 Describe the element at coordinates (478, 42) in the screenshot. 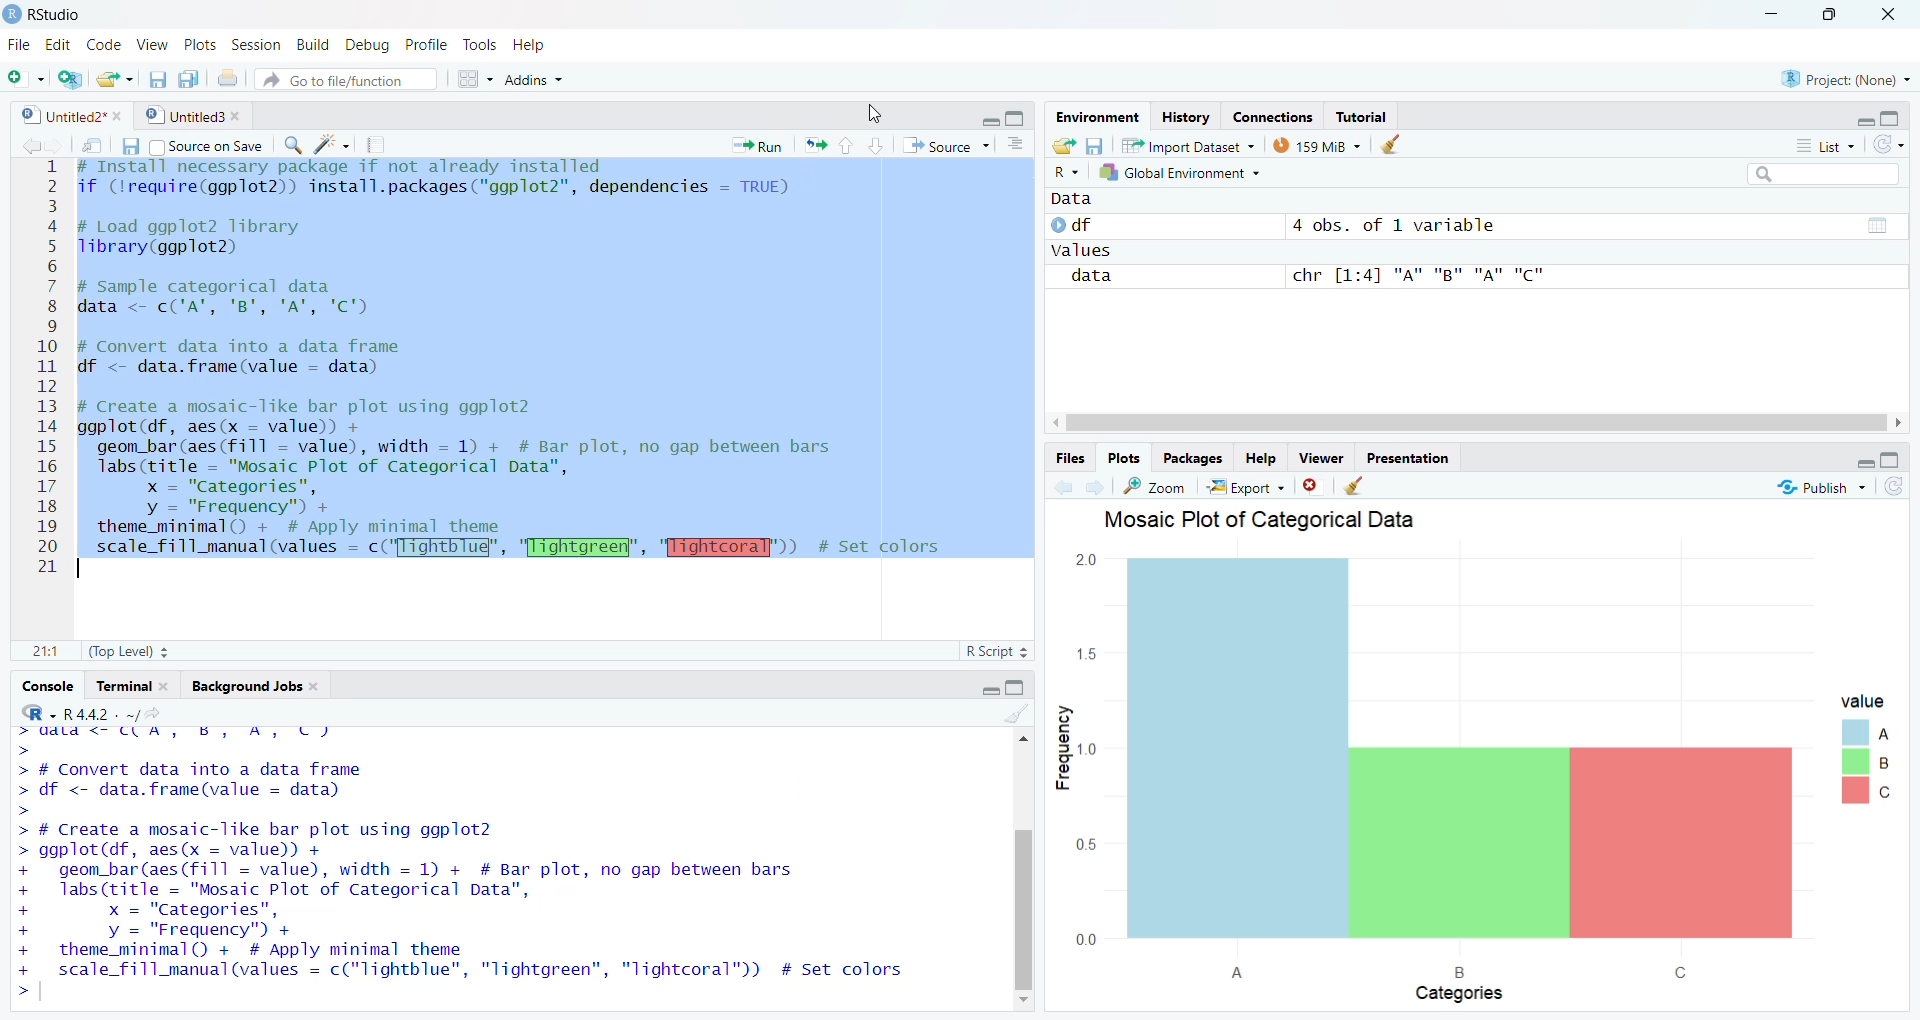

I see `Tools` at that location.